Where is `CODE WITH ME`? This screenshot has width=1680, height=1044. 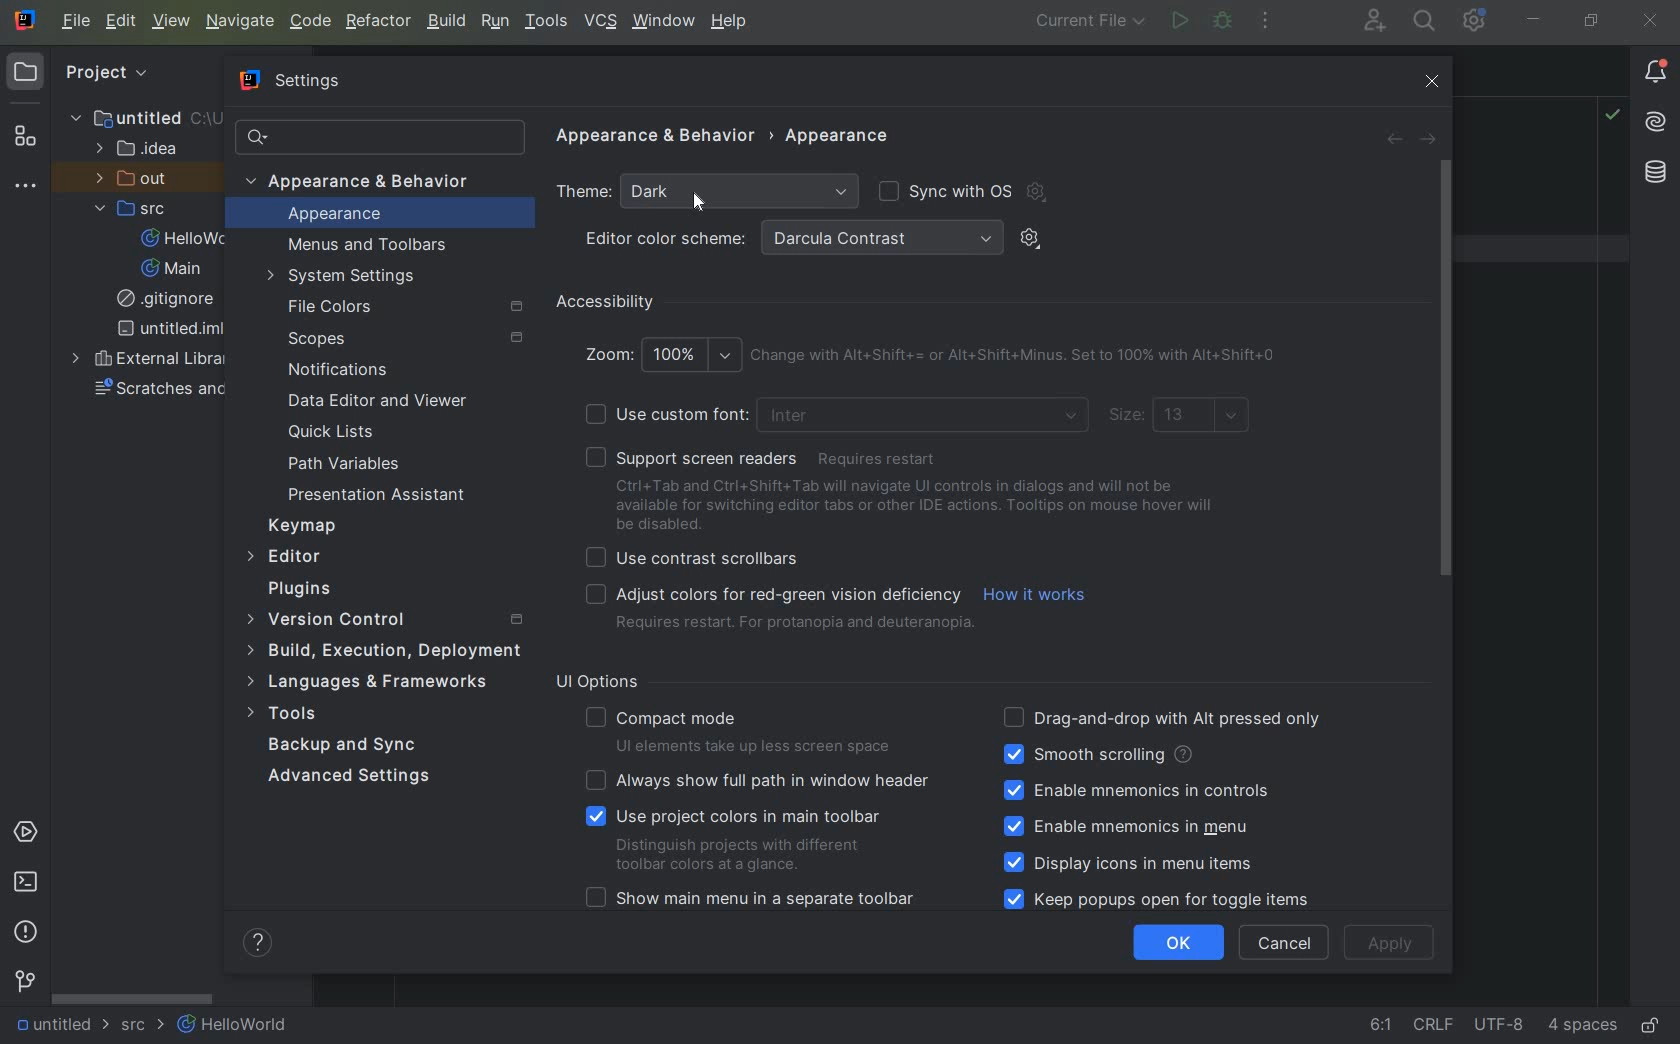
CODE WITH ME is located at coordinates (1376, 20).